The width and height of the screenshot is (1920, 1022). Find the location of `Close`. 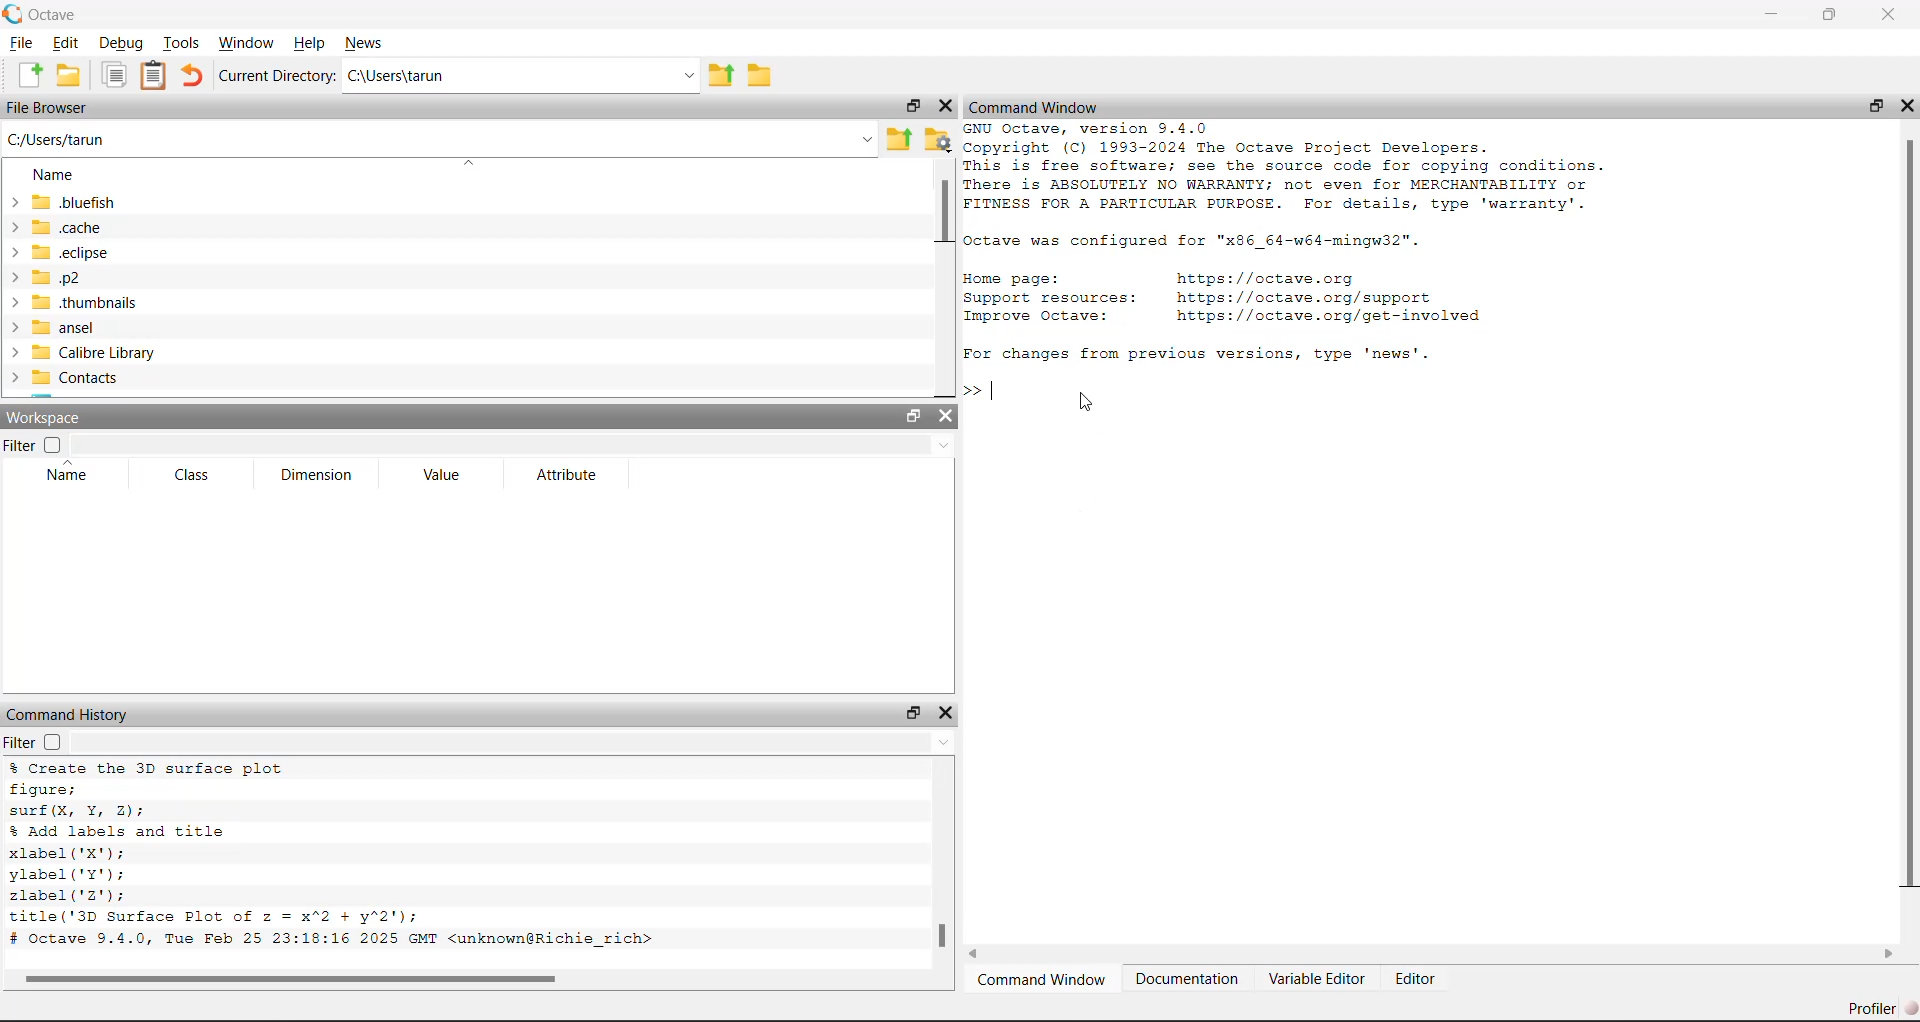

Close is located at coordinates (943, 105).